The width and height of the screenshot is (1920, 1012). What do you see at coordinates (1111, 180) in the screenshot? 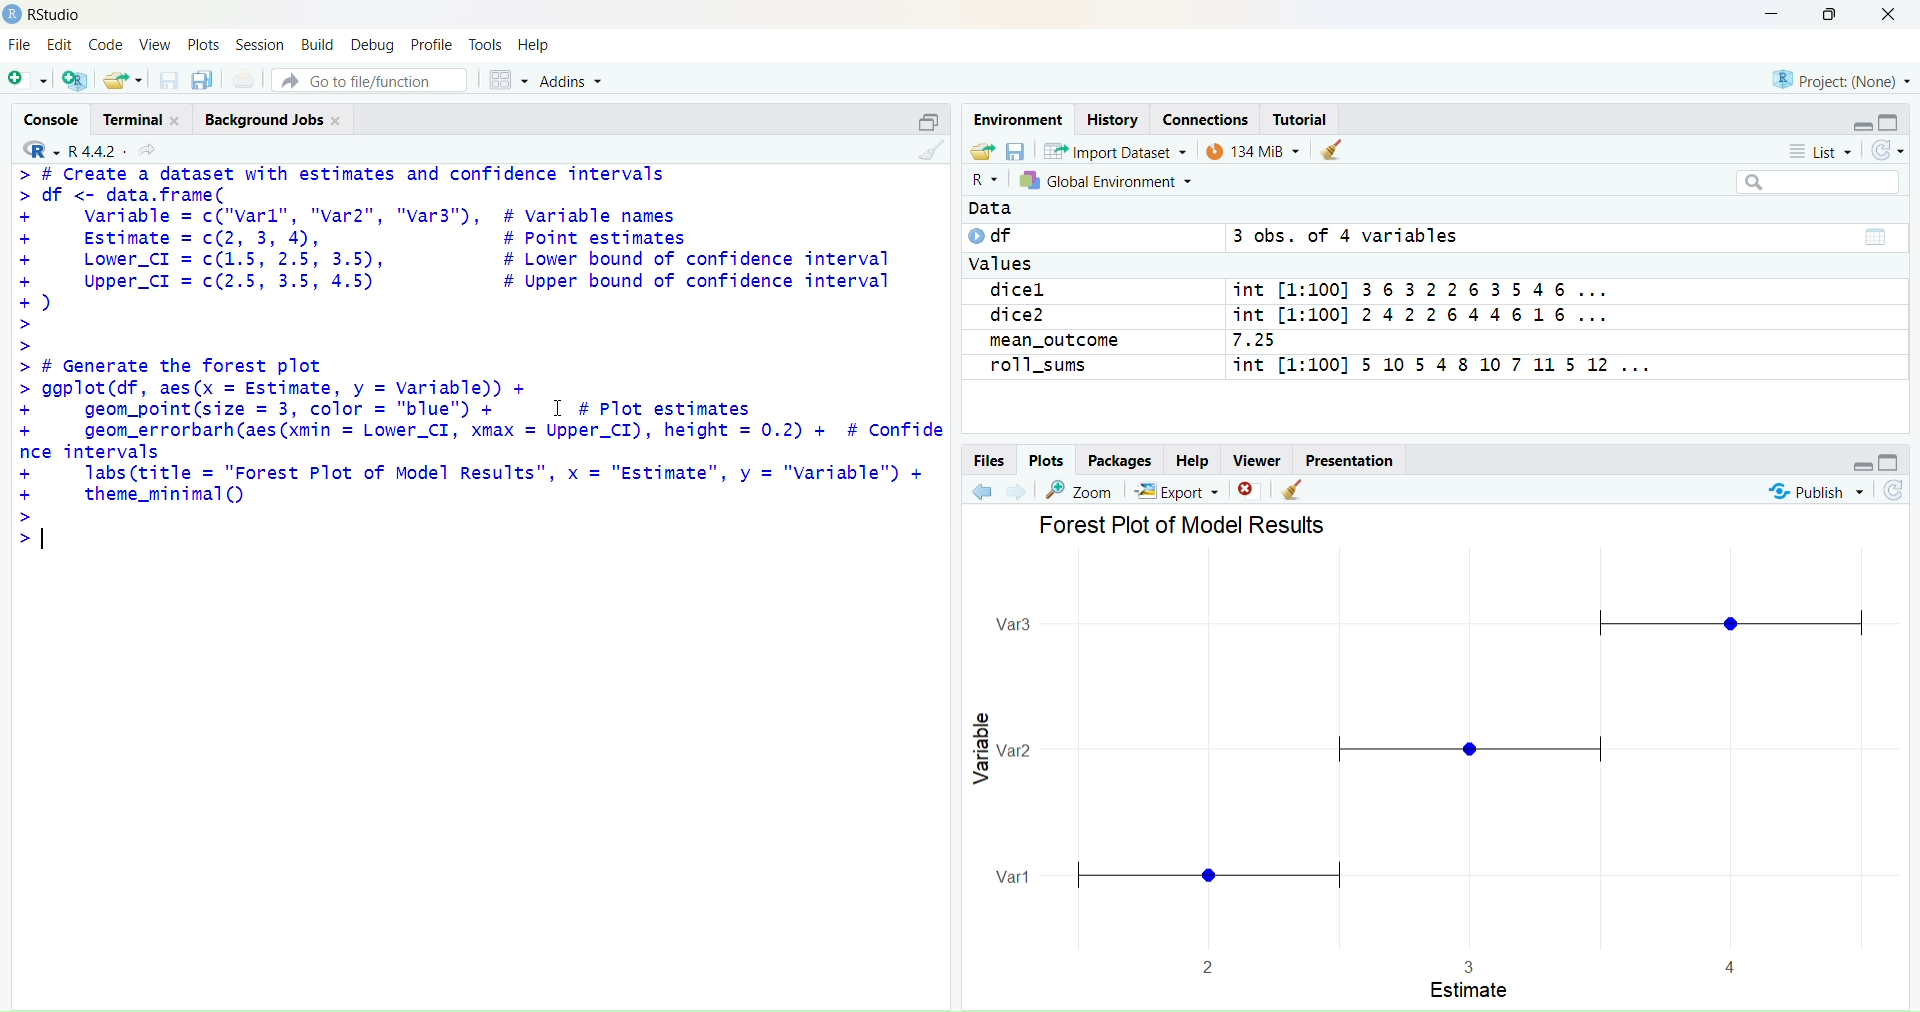
I see `Mh Global Environment ~` at bounding box center [1111, 180].